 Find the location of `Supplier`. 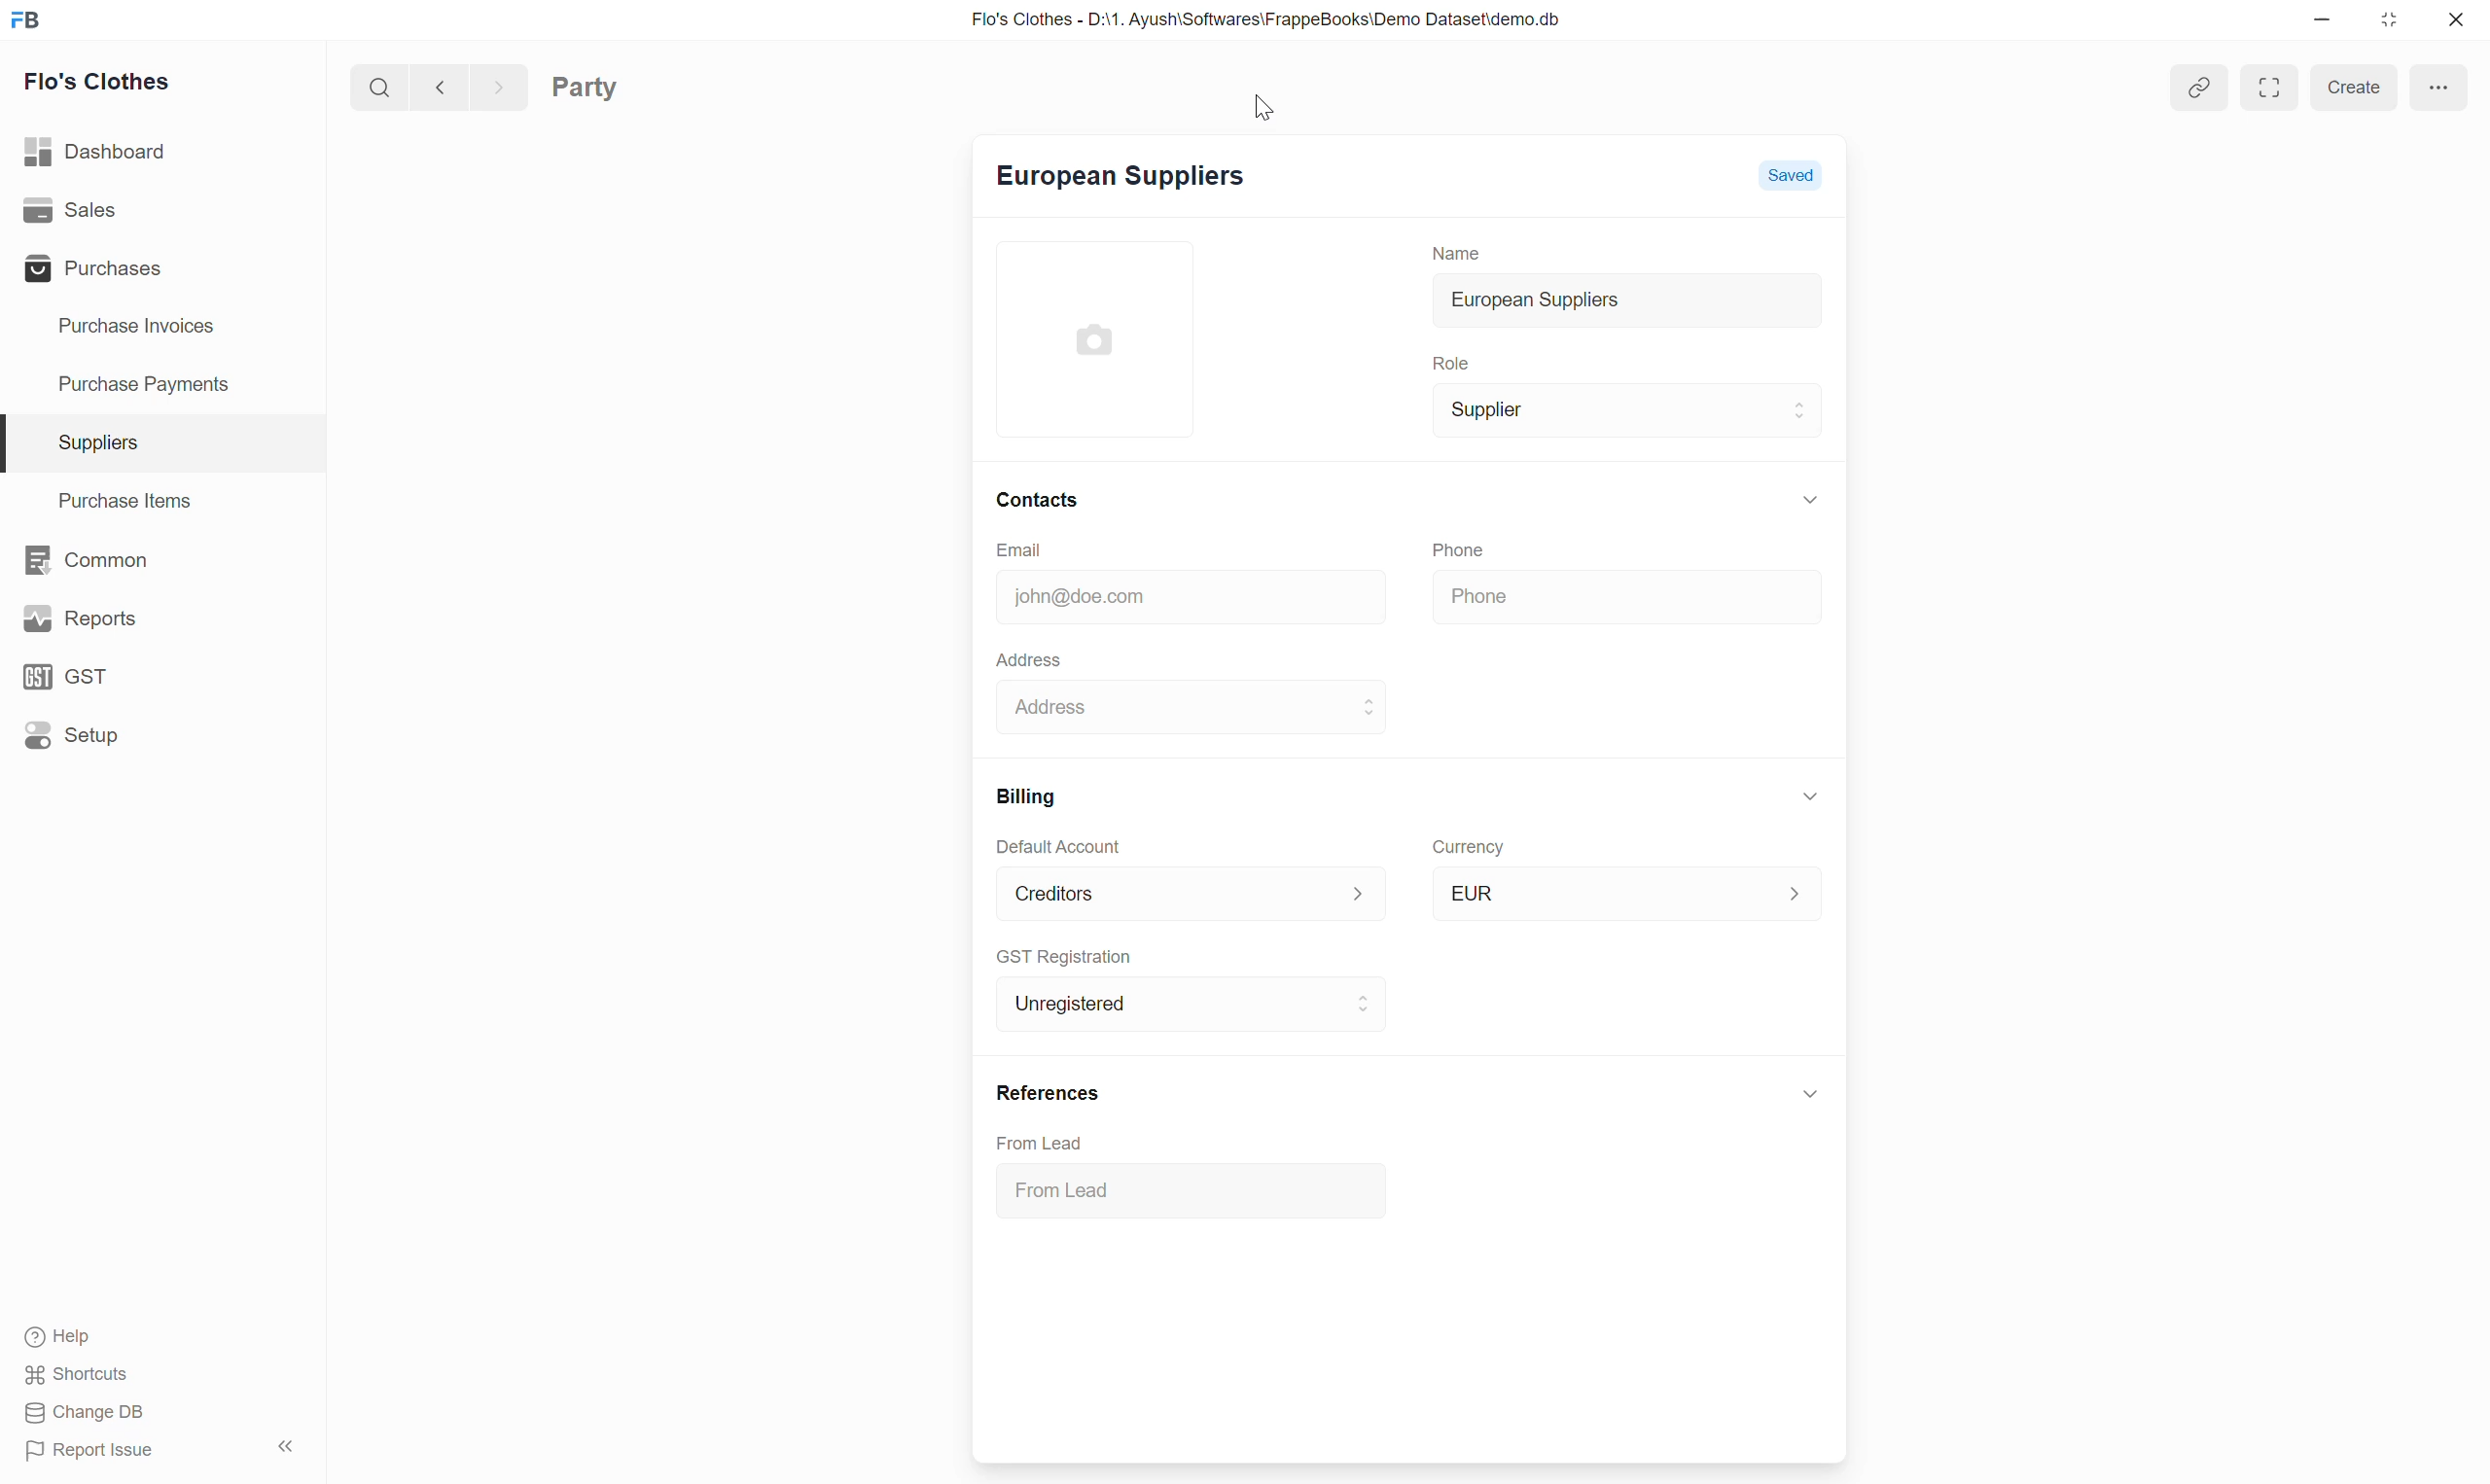

Supplier is located at coordinates (1479, 410).